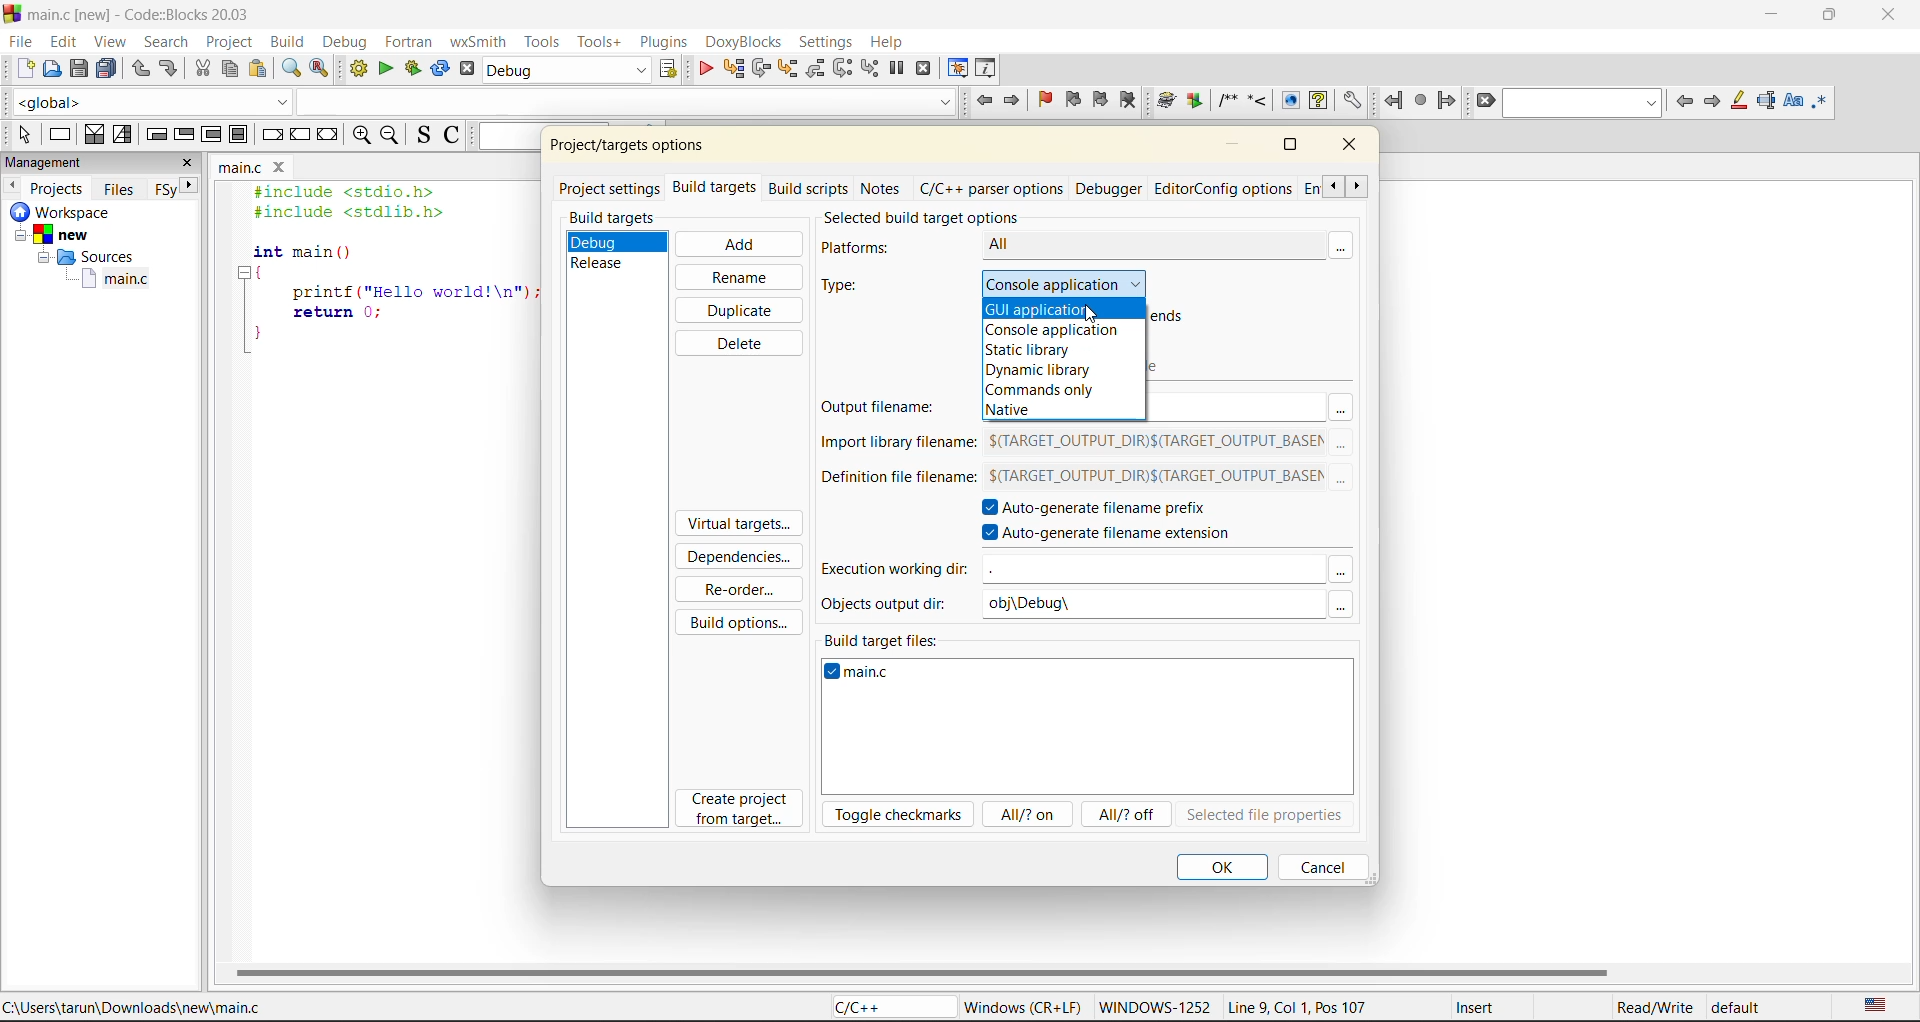 The width and height of the screenshot is (1920, 1022). Describe the element at coordinates (1074, 100) in the screenshot. I see `previous bookmark` at that location.